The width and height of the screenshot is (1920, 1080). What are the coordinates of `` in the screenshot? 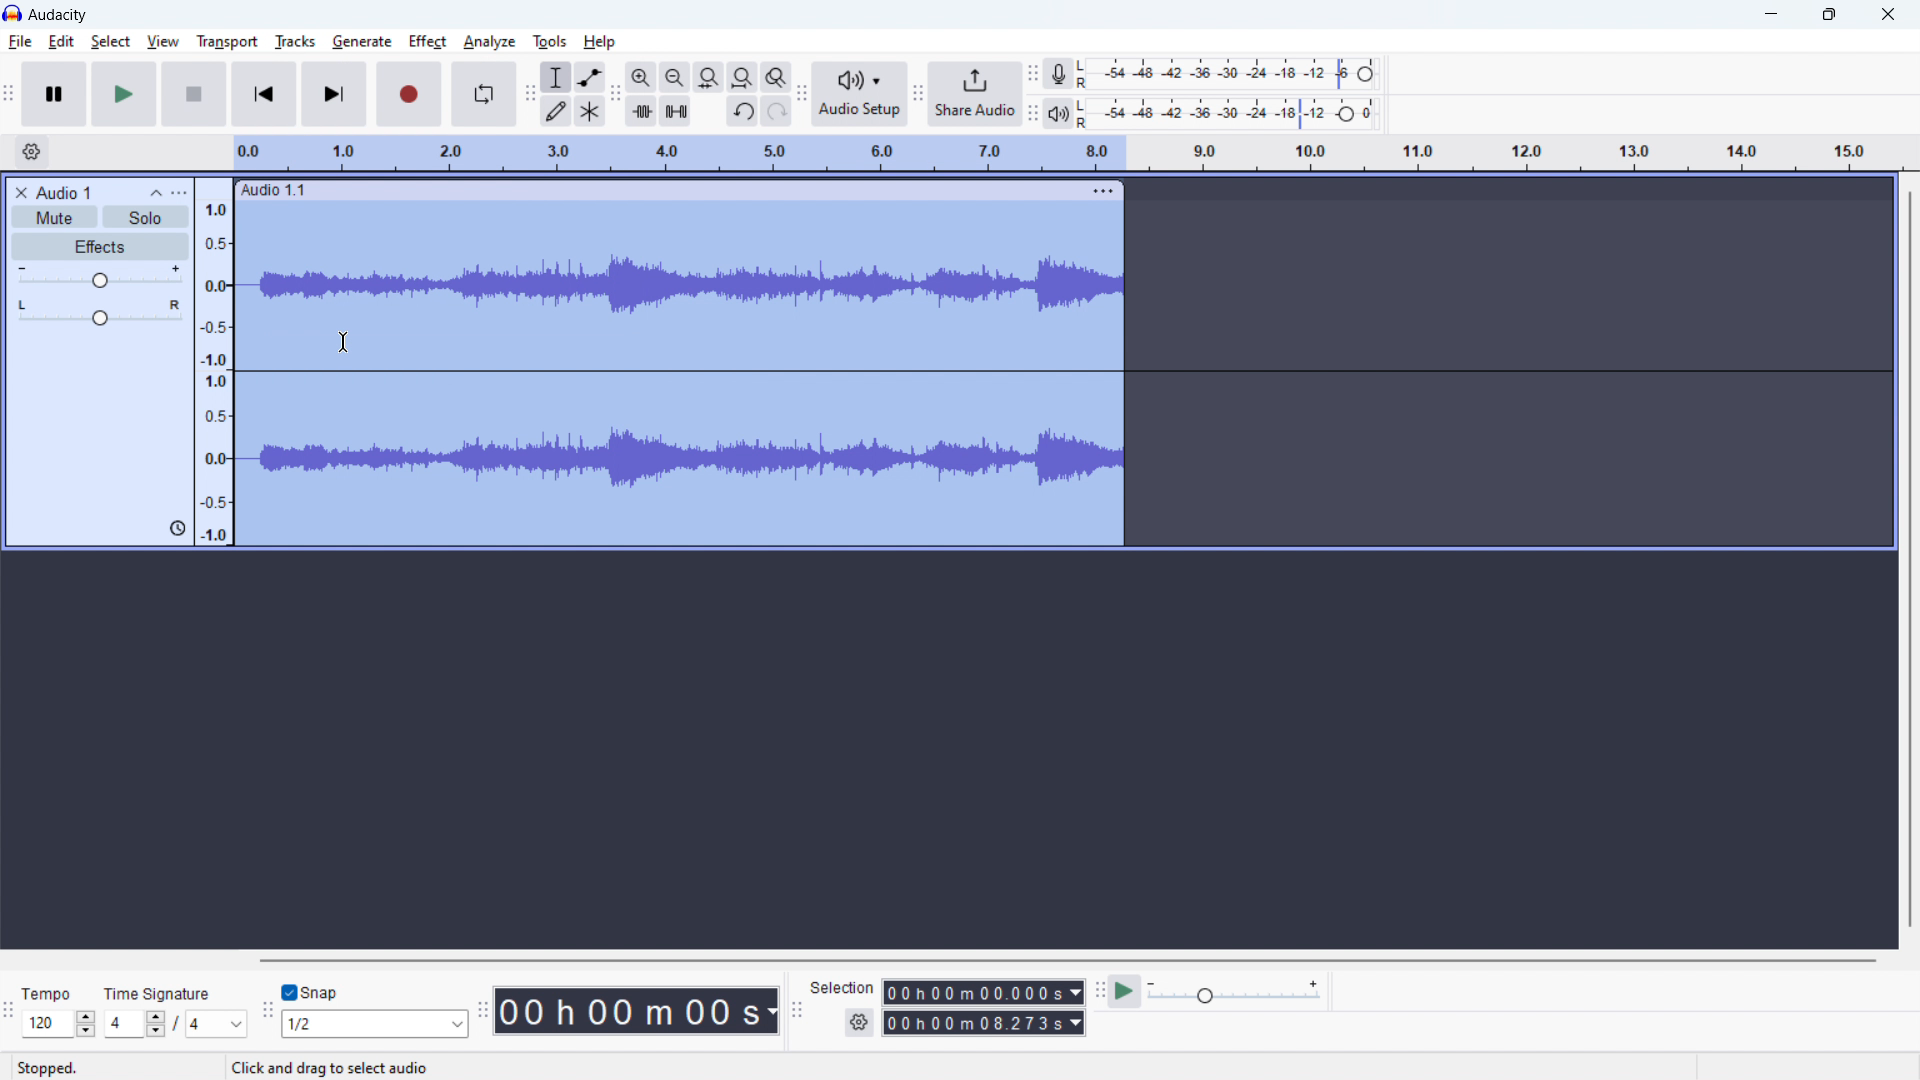 It's located at (484, 93).